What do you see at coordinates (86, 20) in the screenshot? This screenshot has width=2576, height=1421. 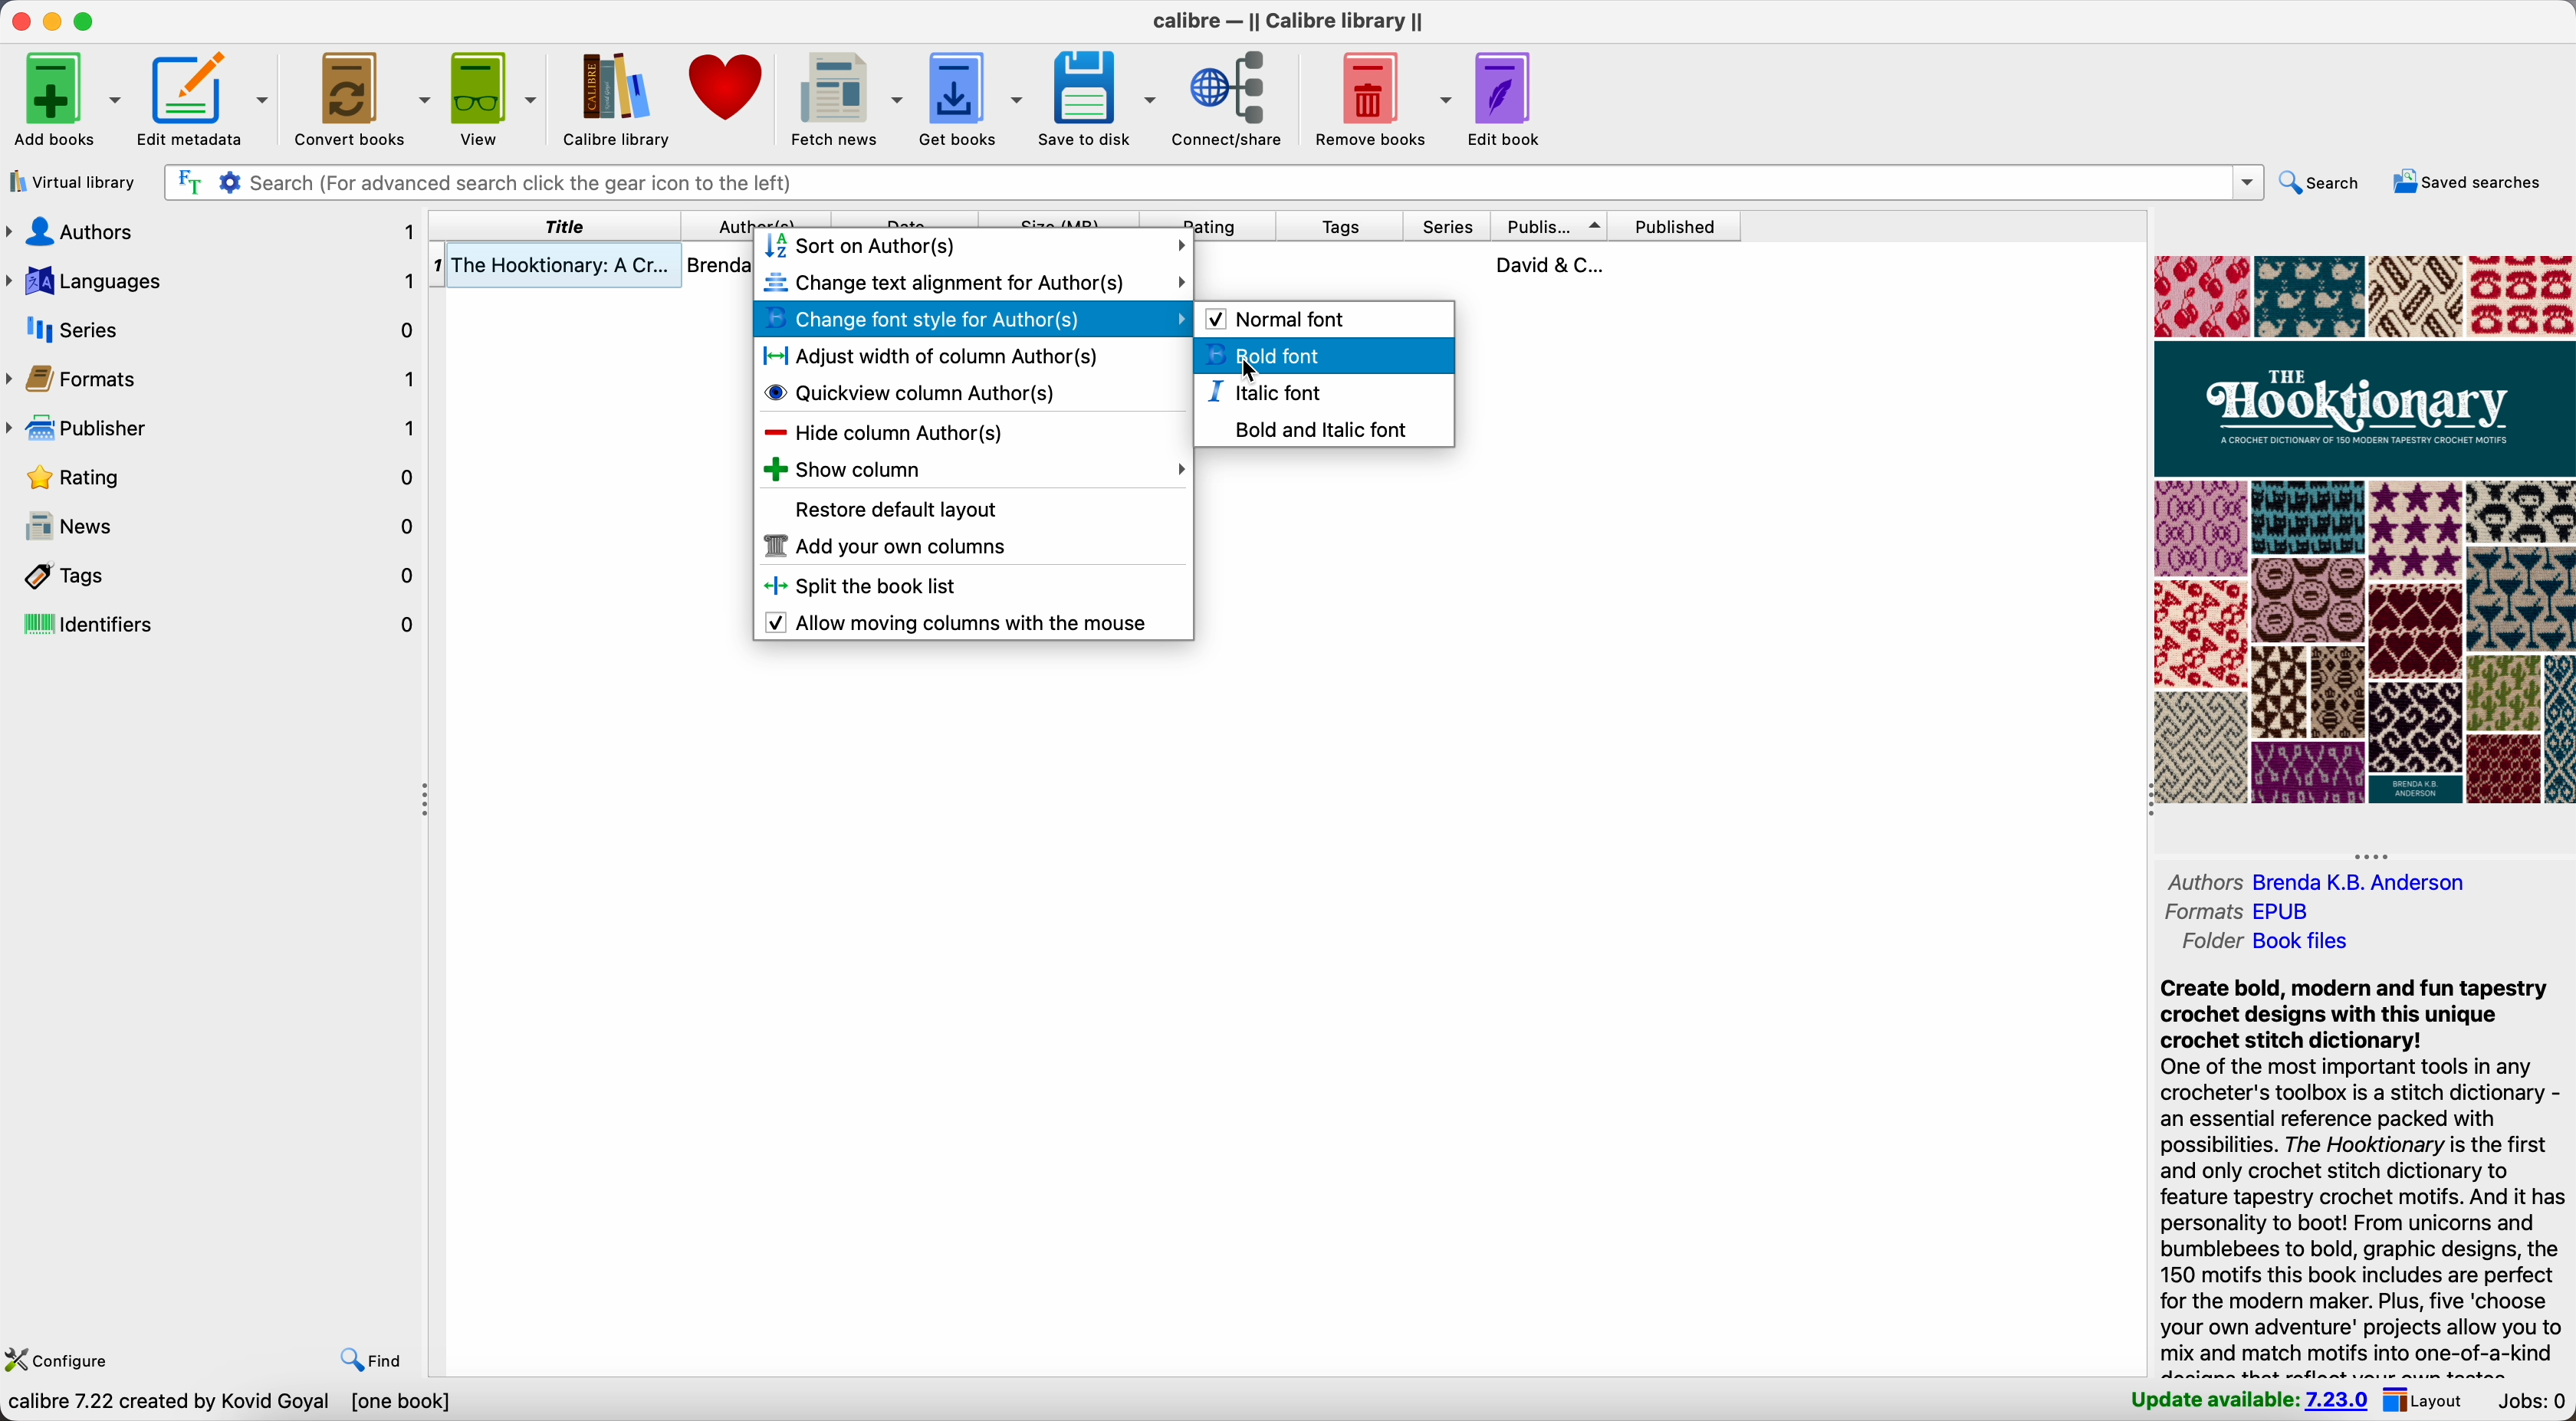 I see `maximize` at bounding box center [86, 20].